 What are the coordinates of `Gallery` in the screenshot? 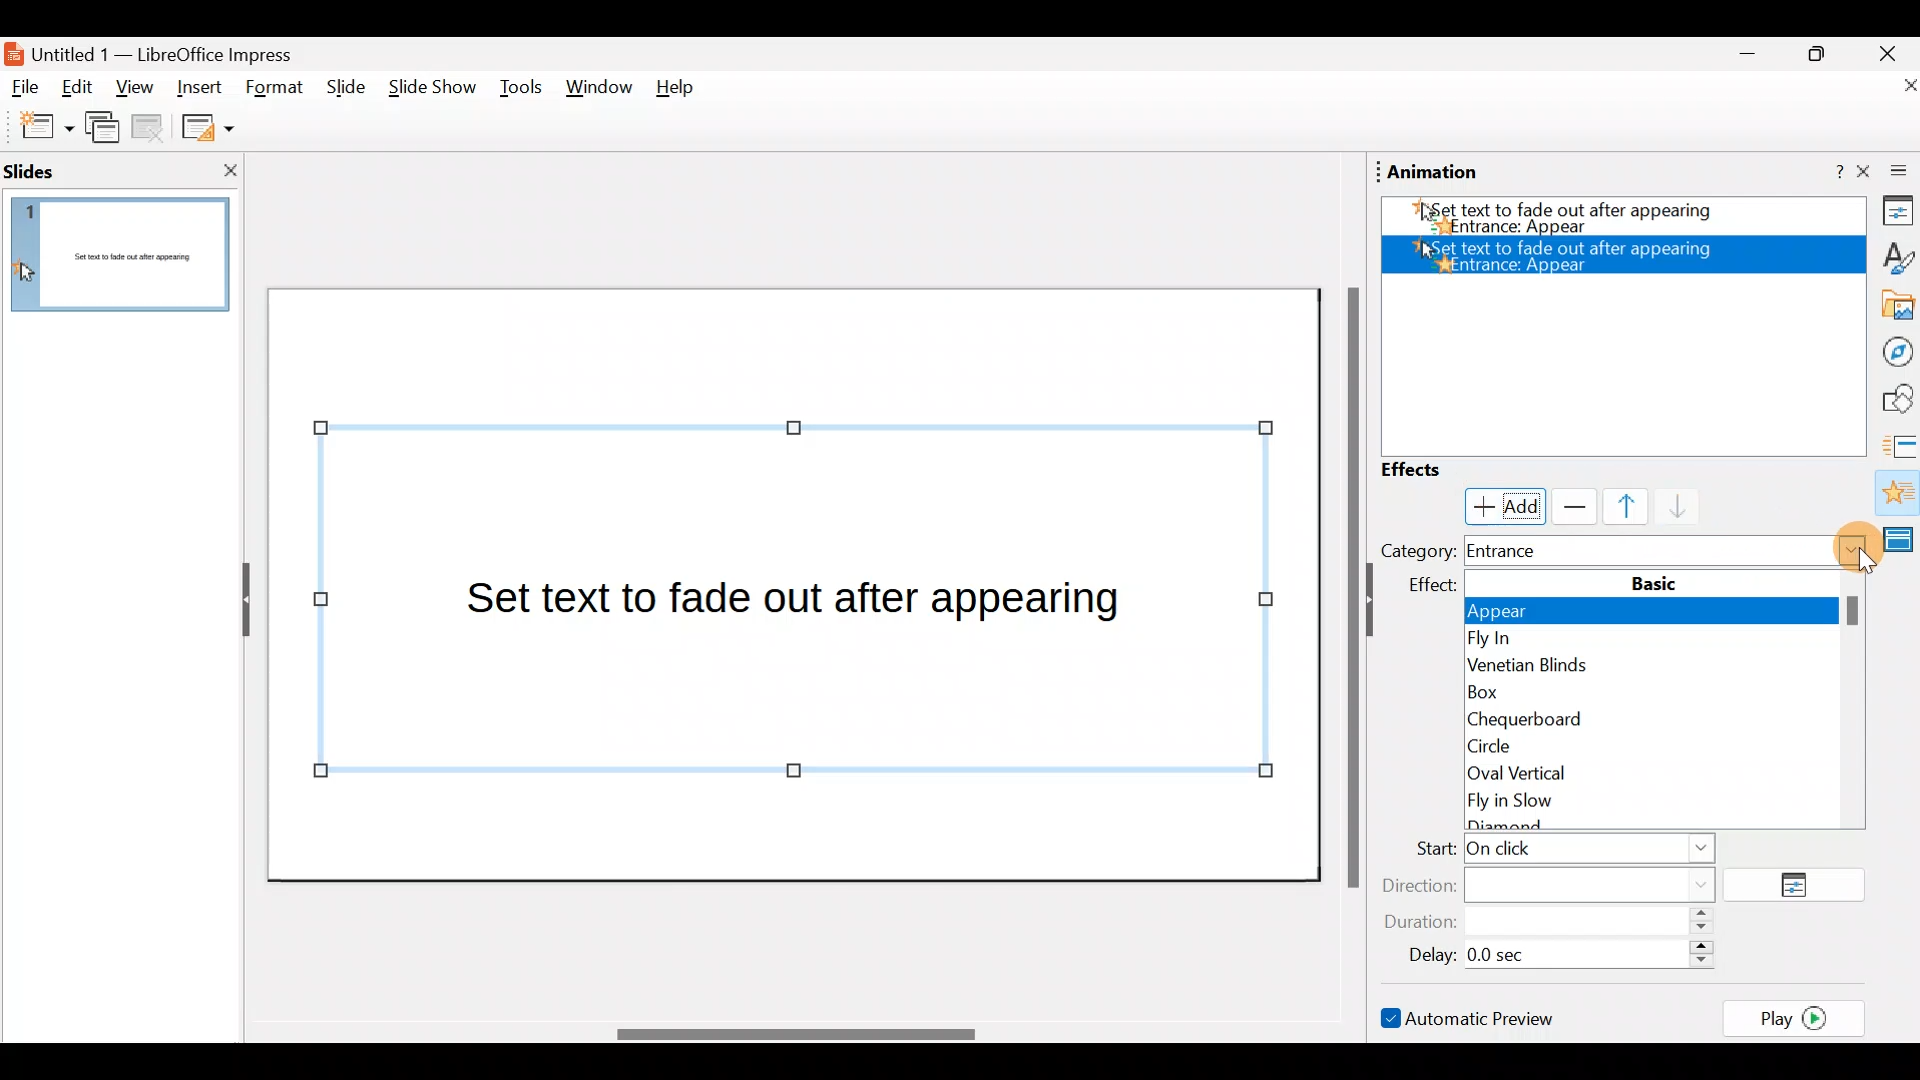 It's located at (1894, 306).